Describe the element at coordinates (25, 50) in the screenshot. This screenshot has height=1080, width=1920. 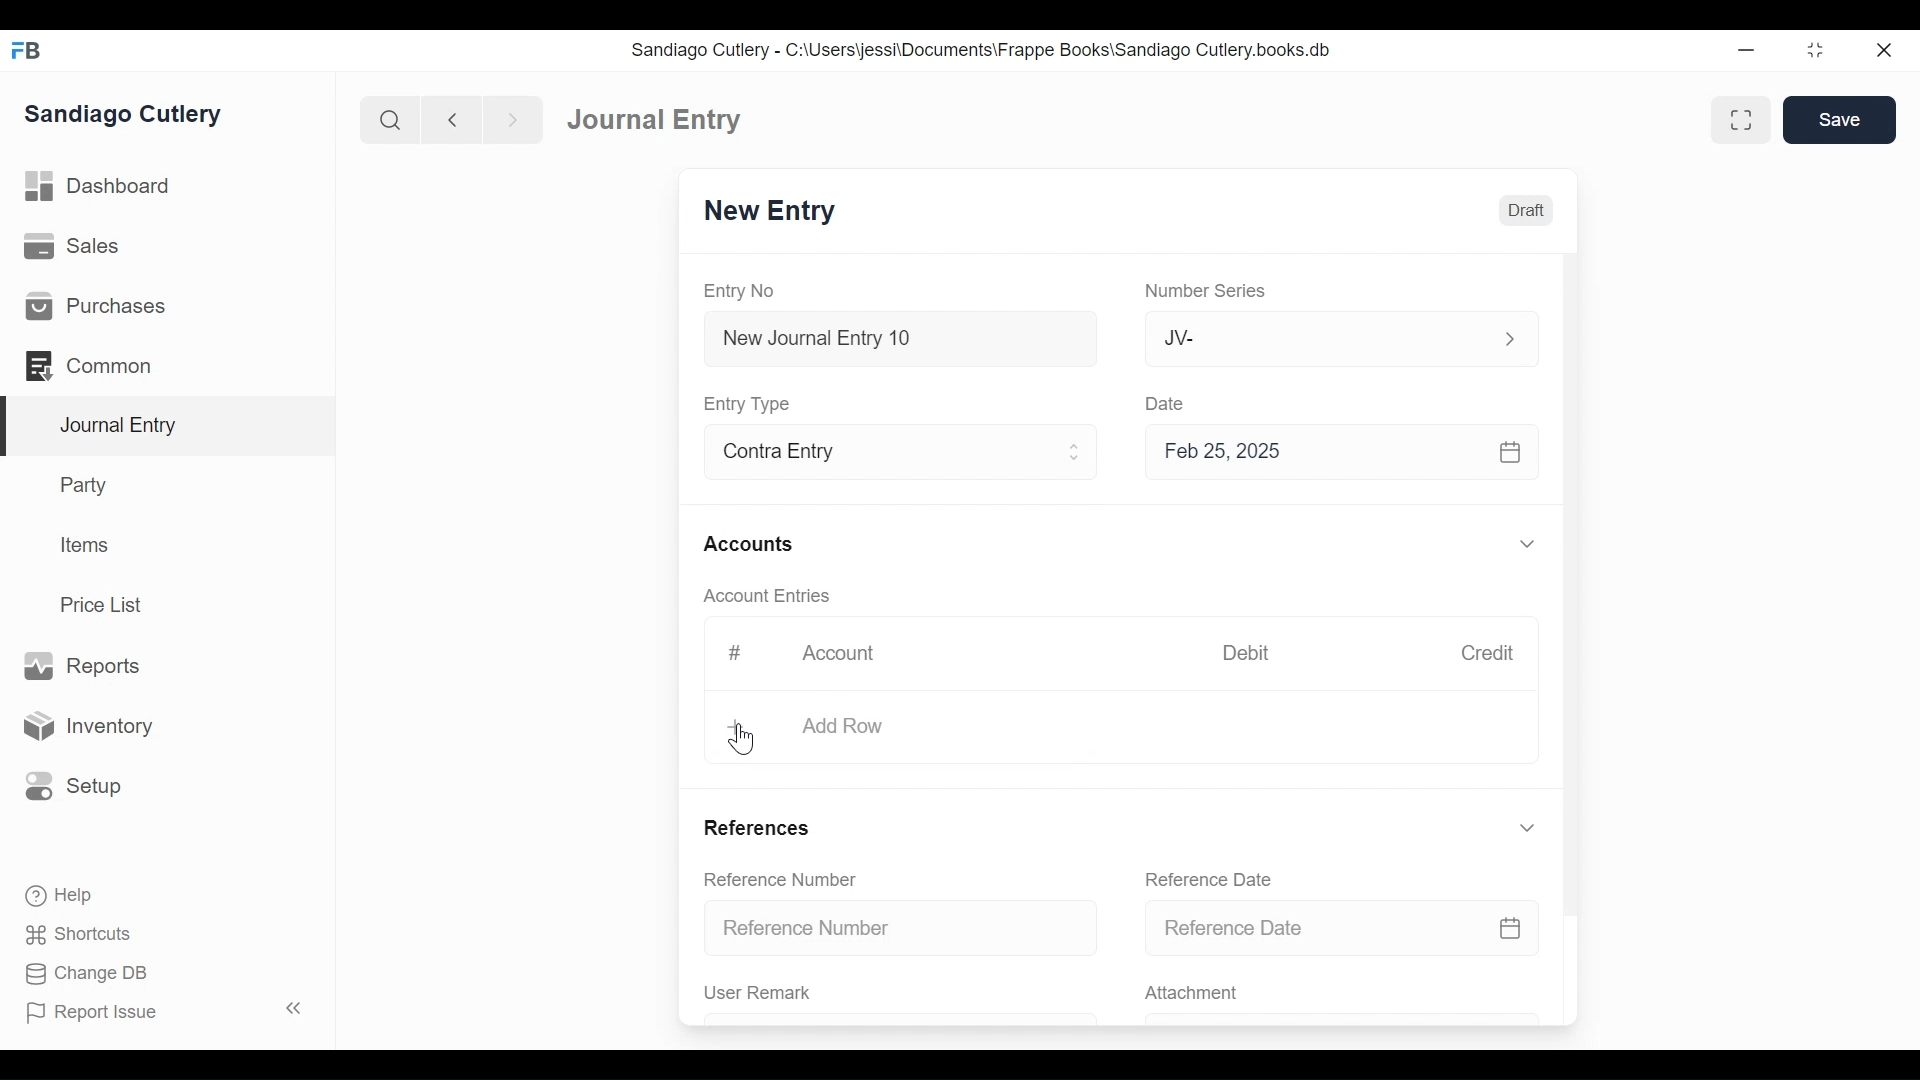
I see `Frappe Books Desktop icon` at that location.